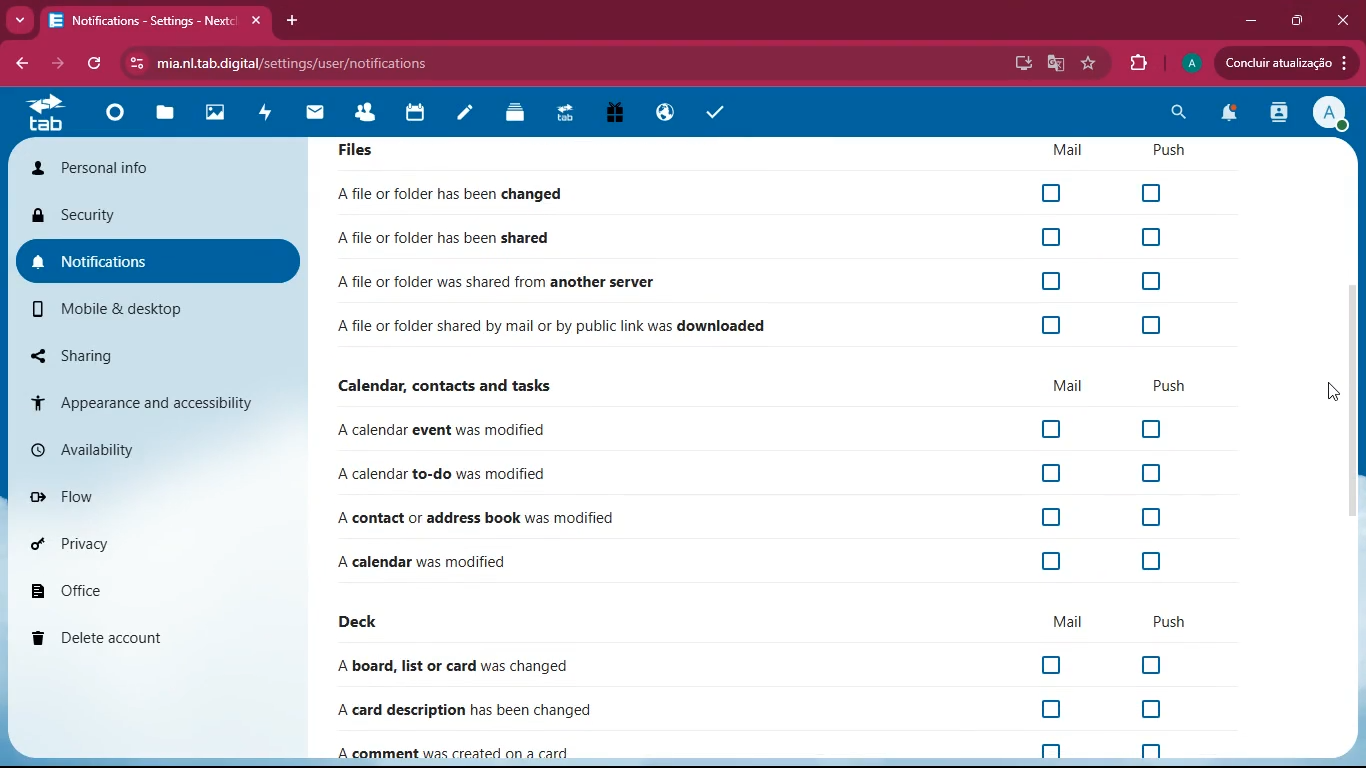 This screenshot has width=1366, height=768. I want to click on notifications, so click(1229, 116).